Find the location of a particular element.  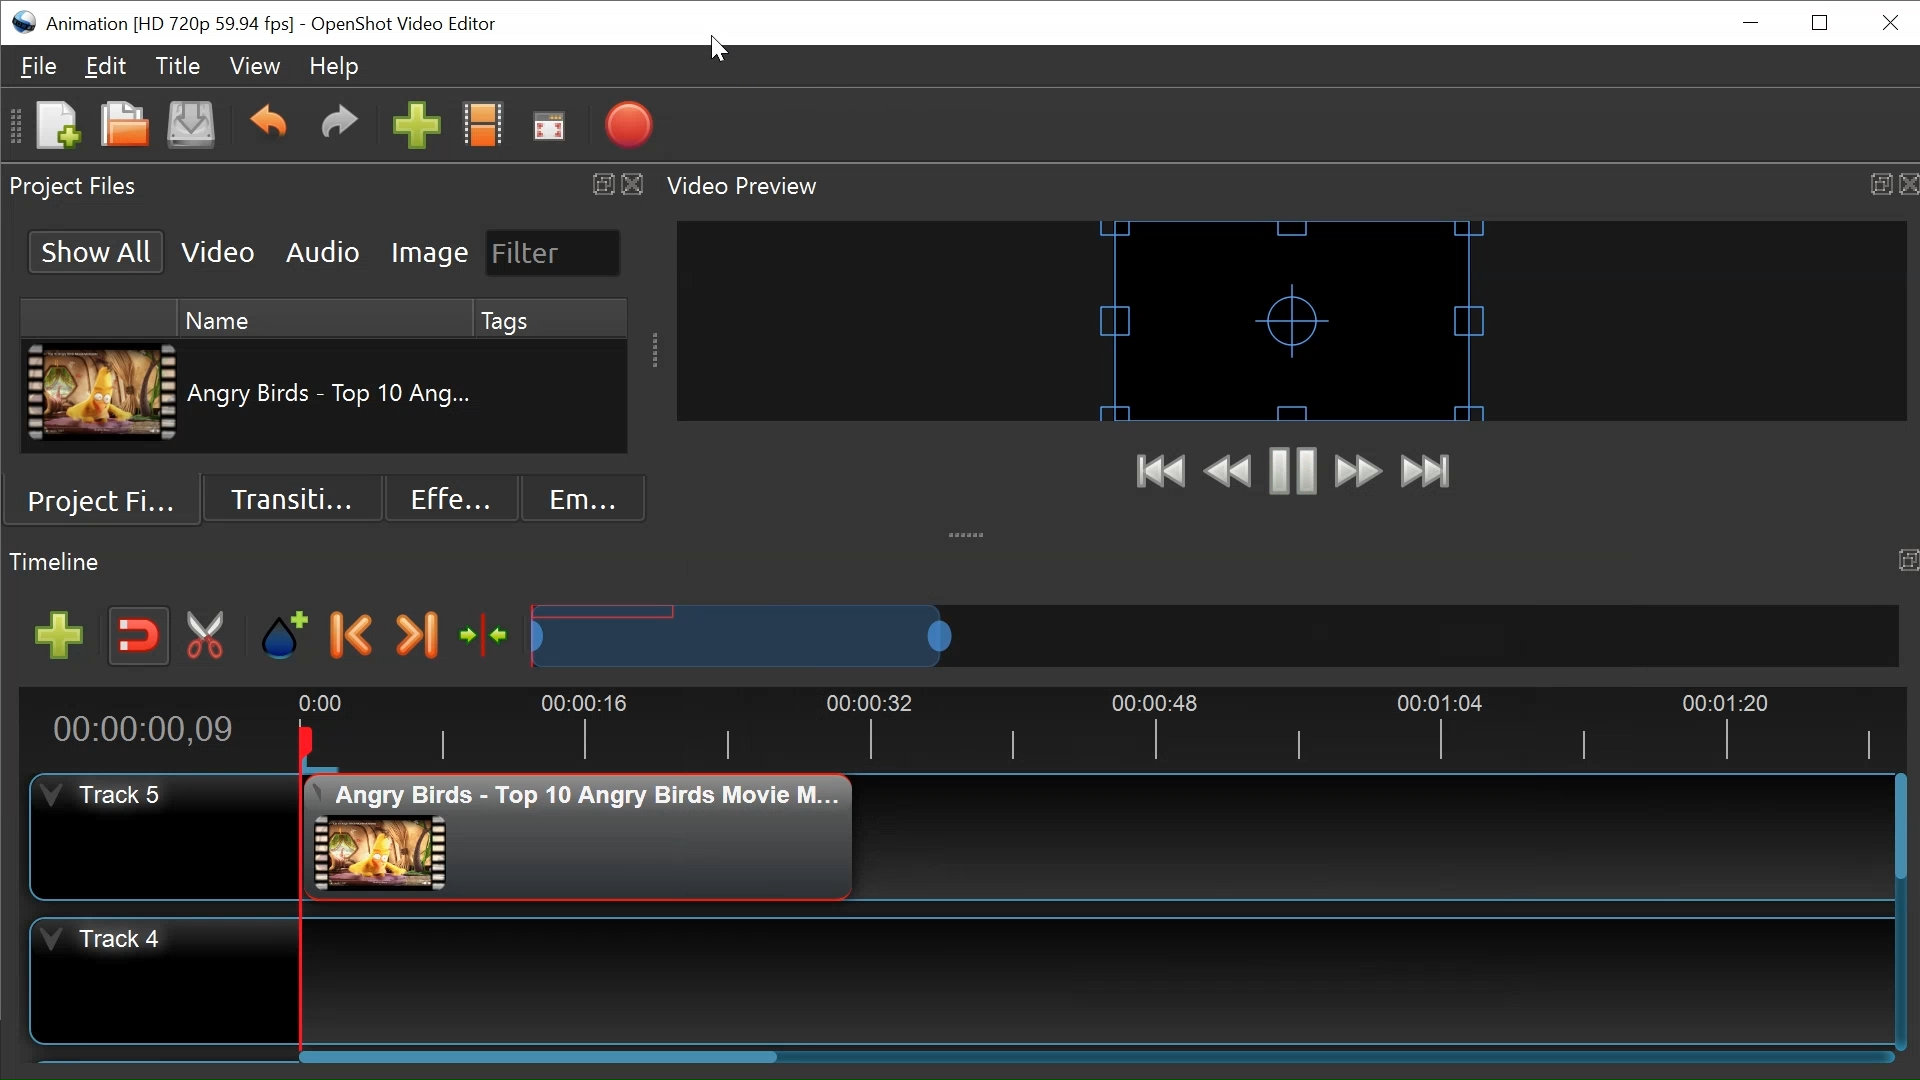

Edit is located at coordinates (105, 65).